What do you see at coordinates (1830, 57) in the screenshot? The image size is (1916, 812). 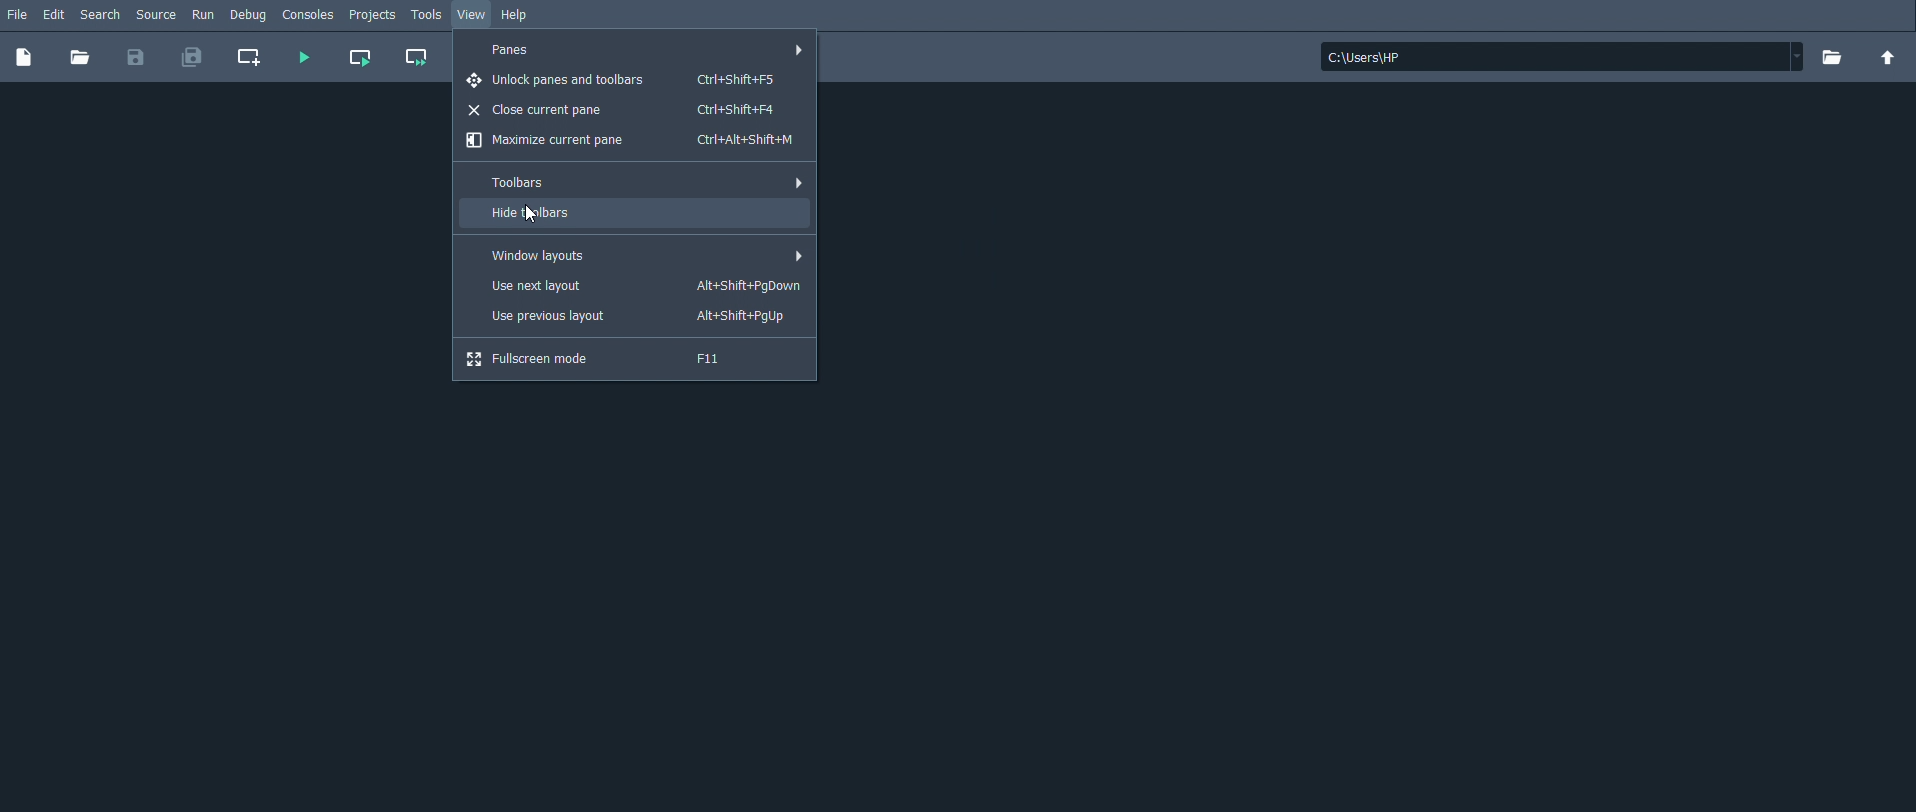 I see `Browse a working directory` at bounding box center [1830, 57].